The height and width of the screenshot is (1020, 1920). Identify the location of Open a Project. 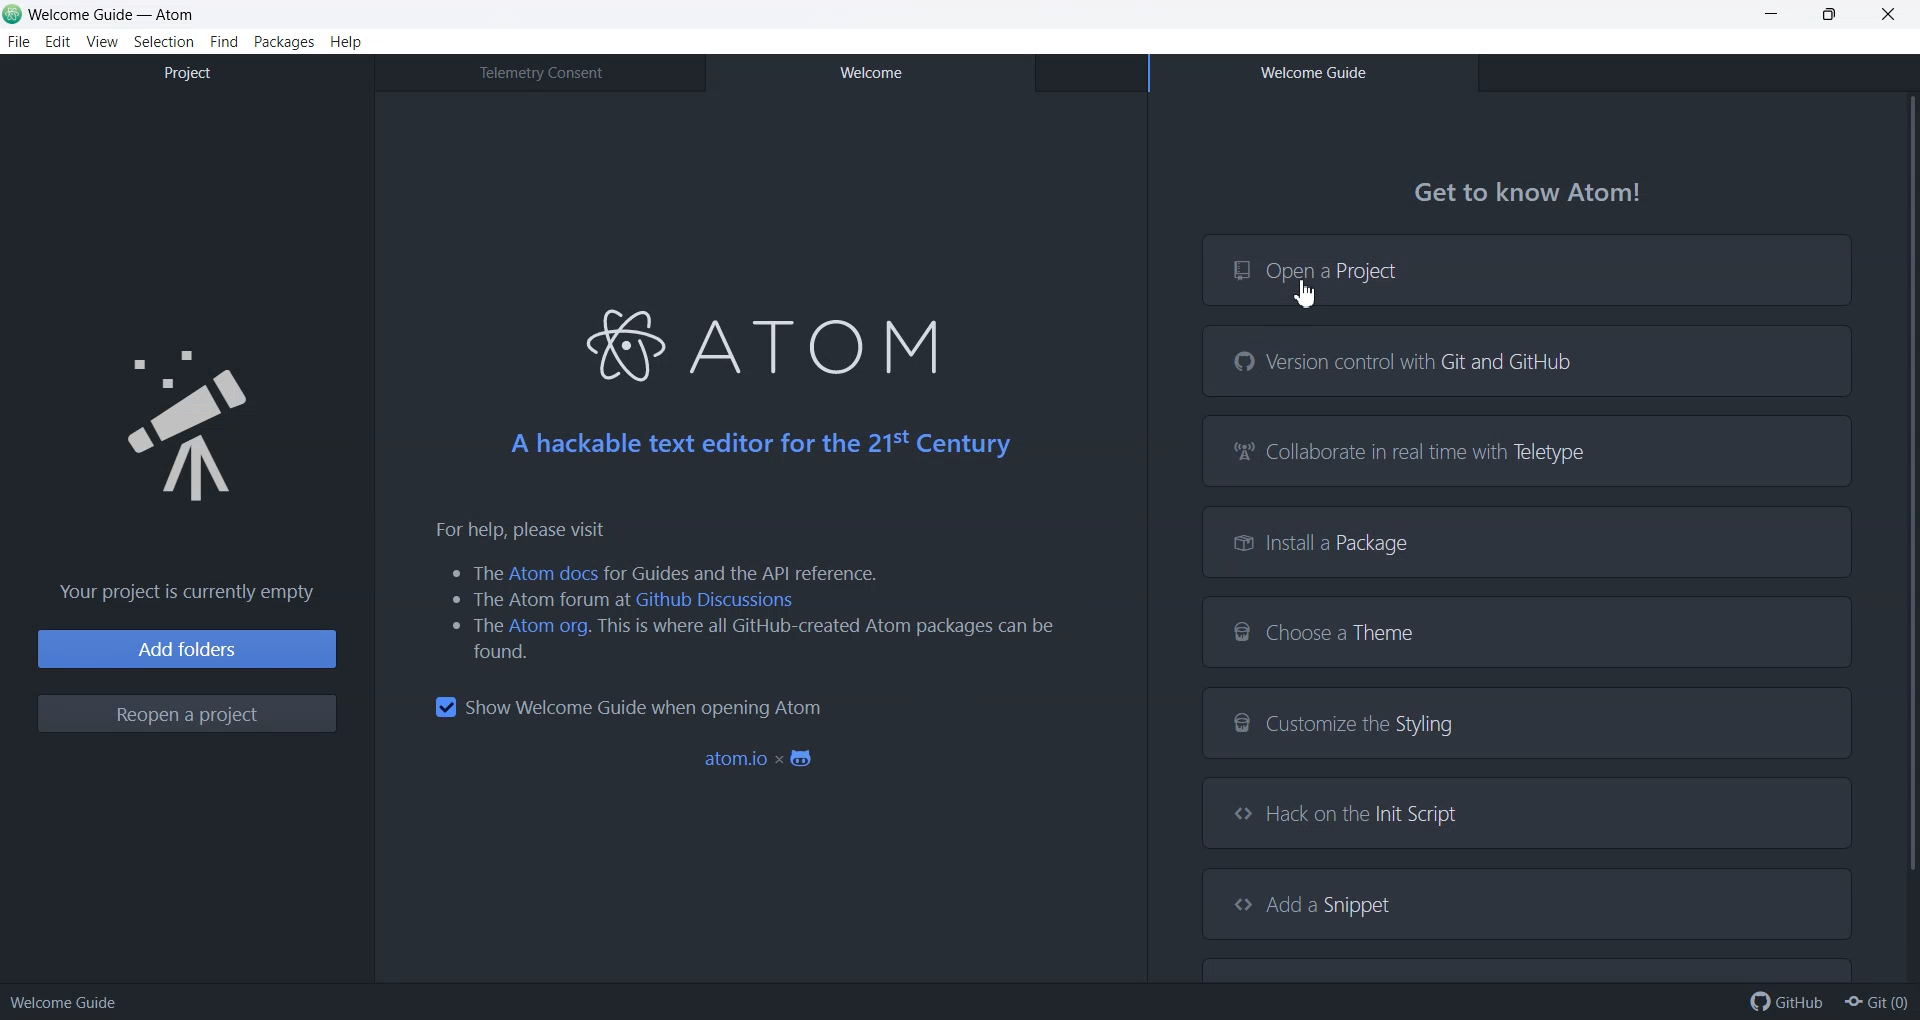
(1527, 270).